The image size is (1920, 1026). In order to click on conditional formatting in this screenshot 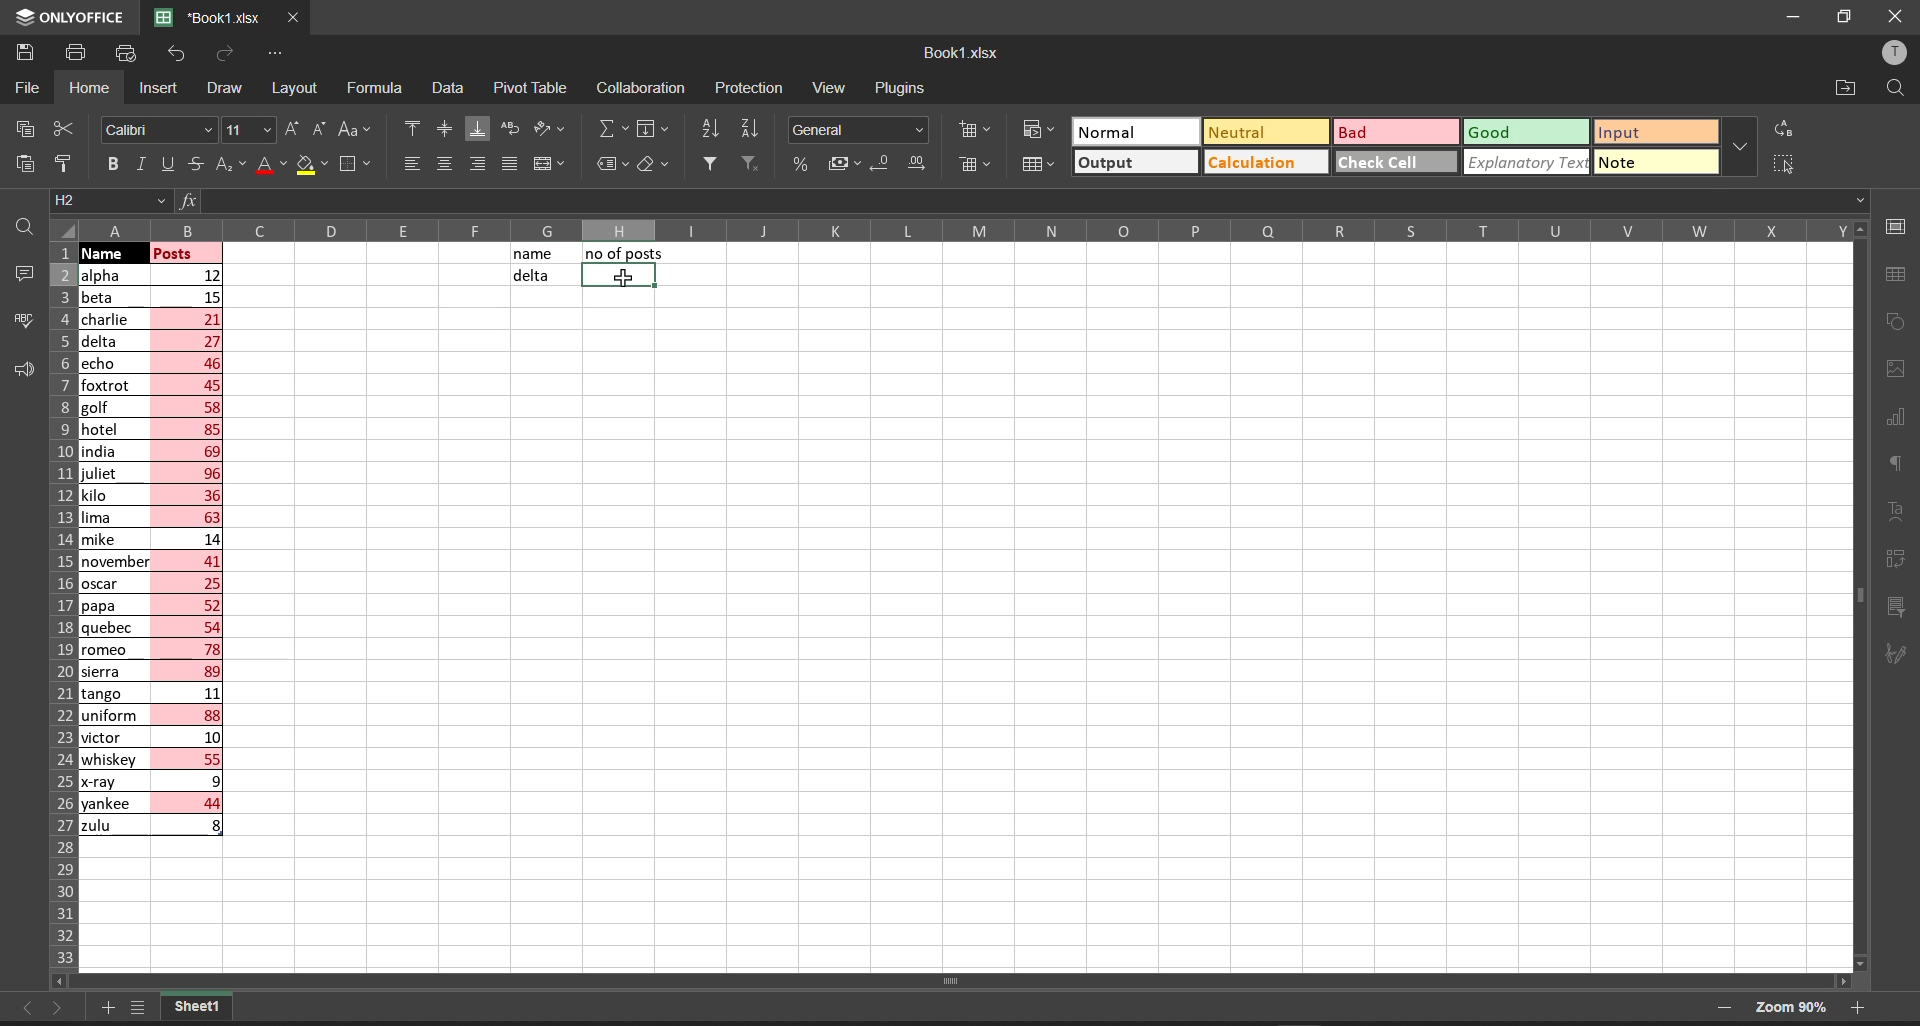, I will do `click(1037, 128)`.